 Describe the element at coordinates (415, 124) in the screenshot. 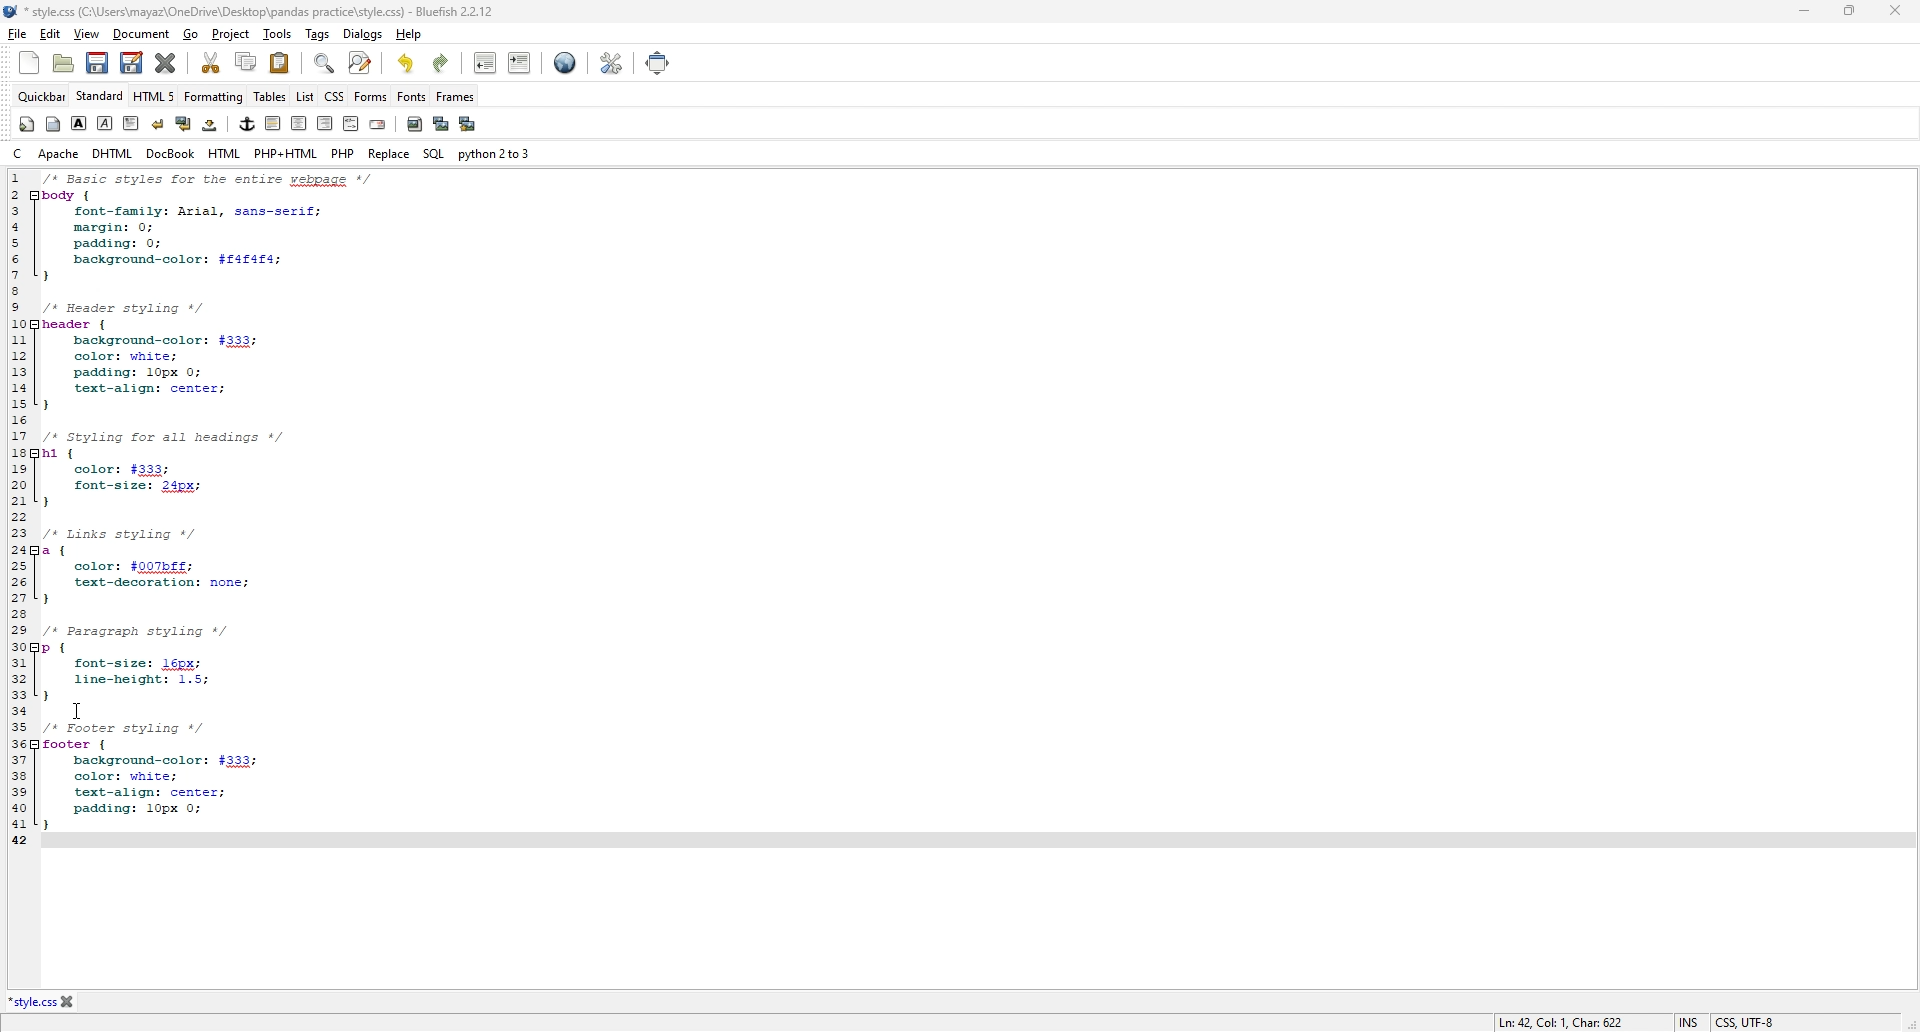

I see `insert image` at that location.